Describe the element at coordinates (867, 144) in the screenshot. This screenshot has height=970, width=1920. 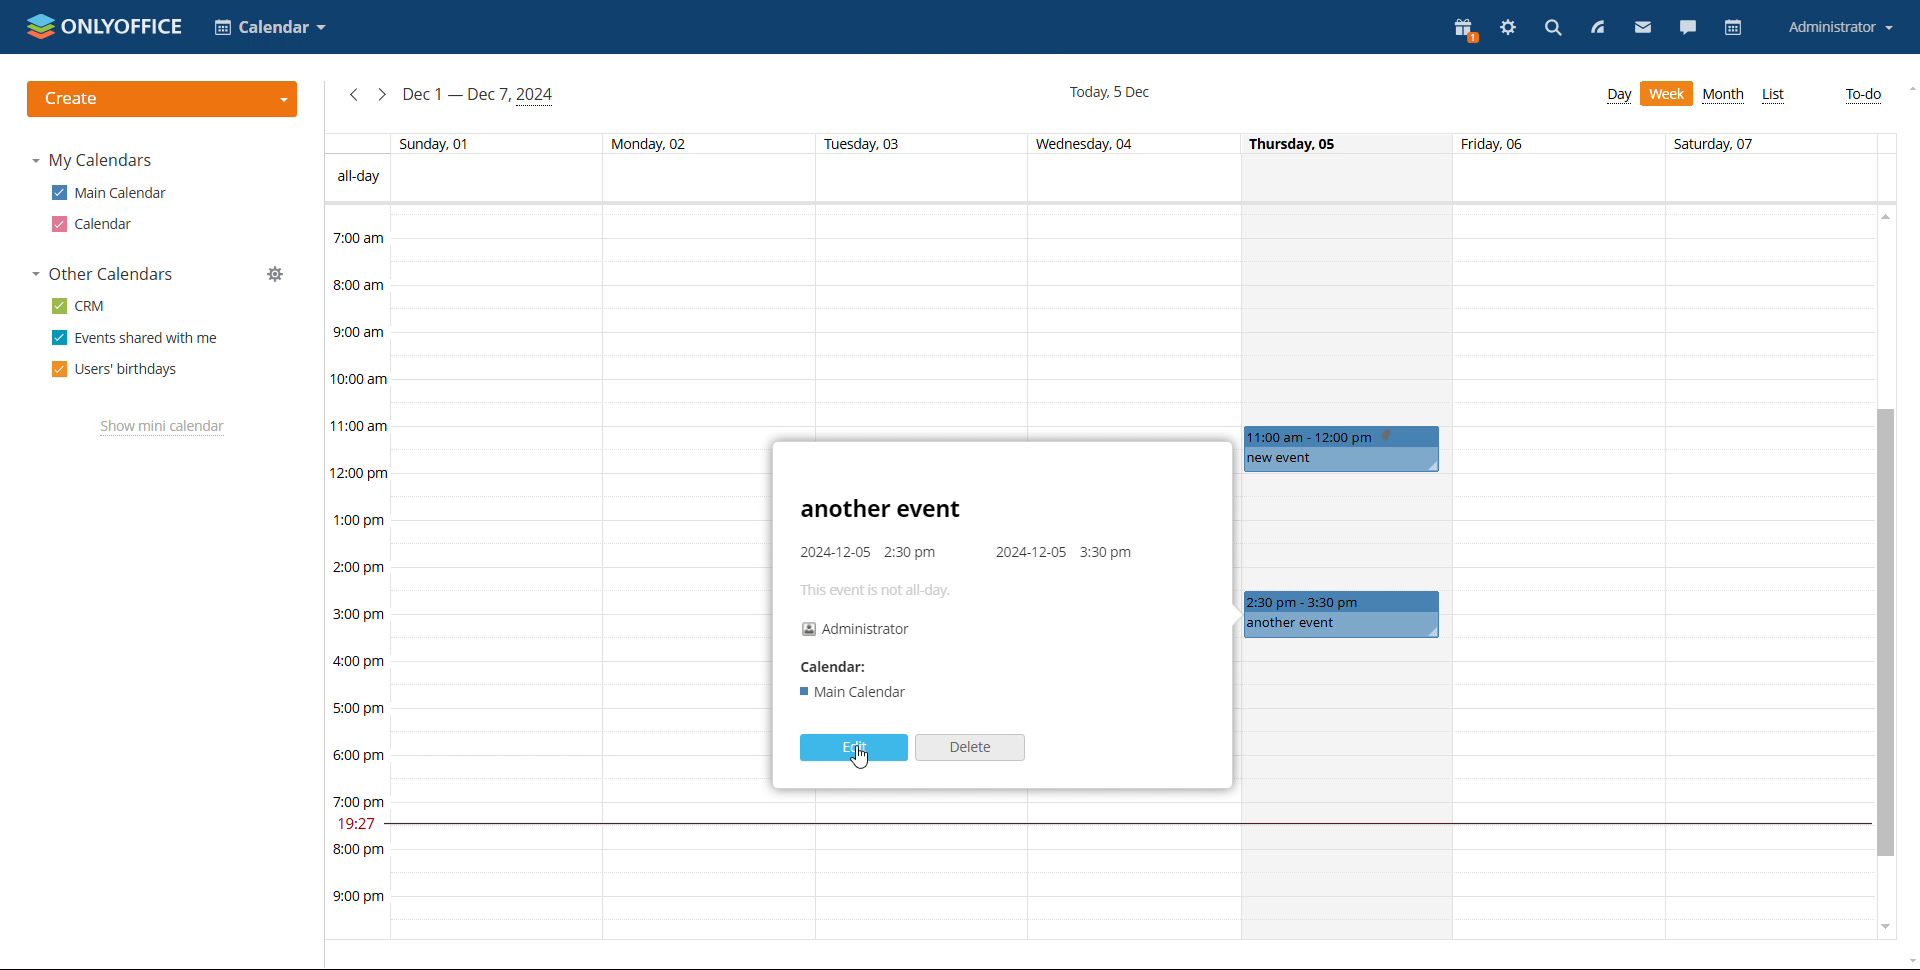
I see `Tuesday, 03` at that location.